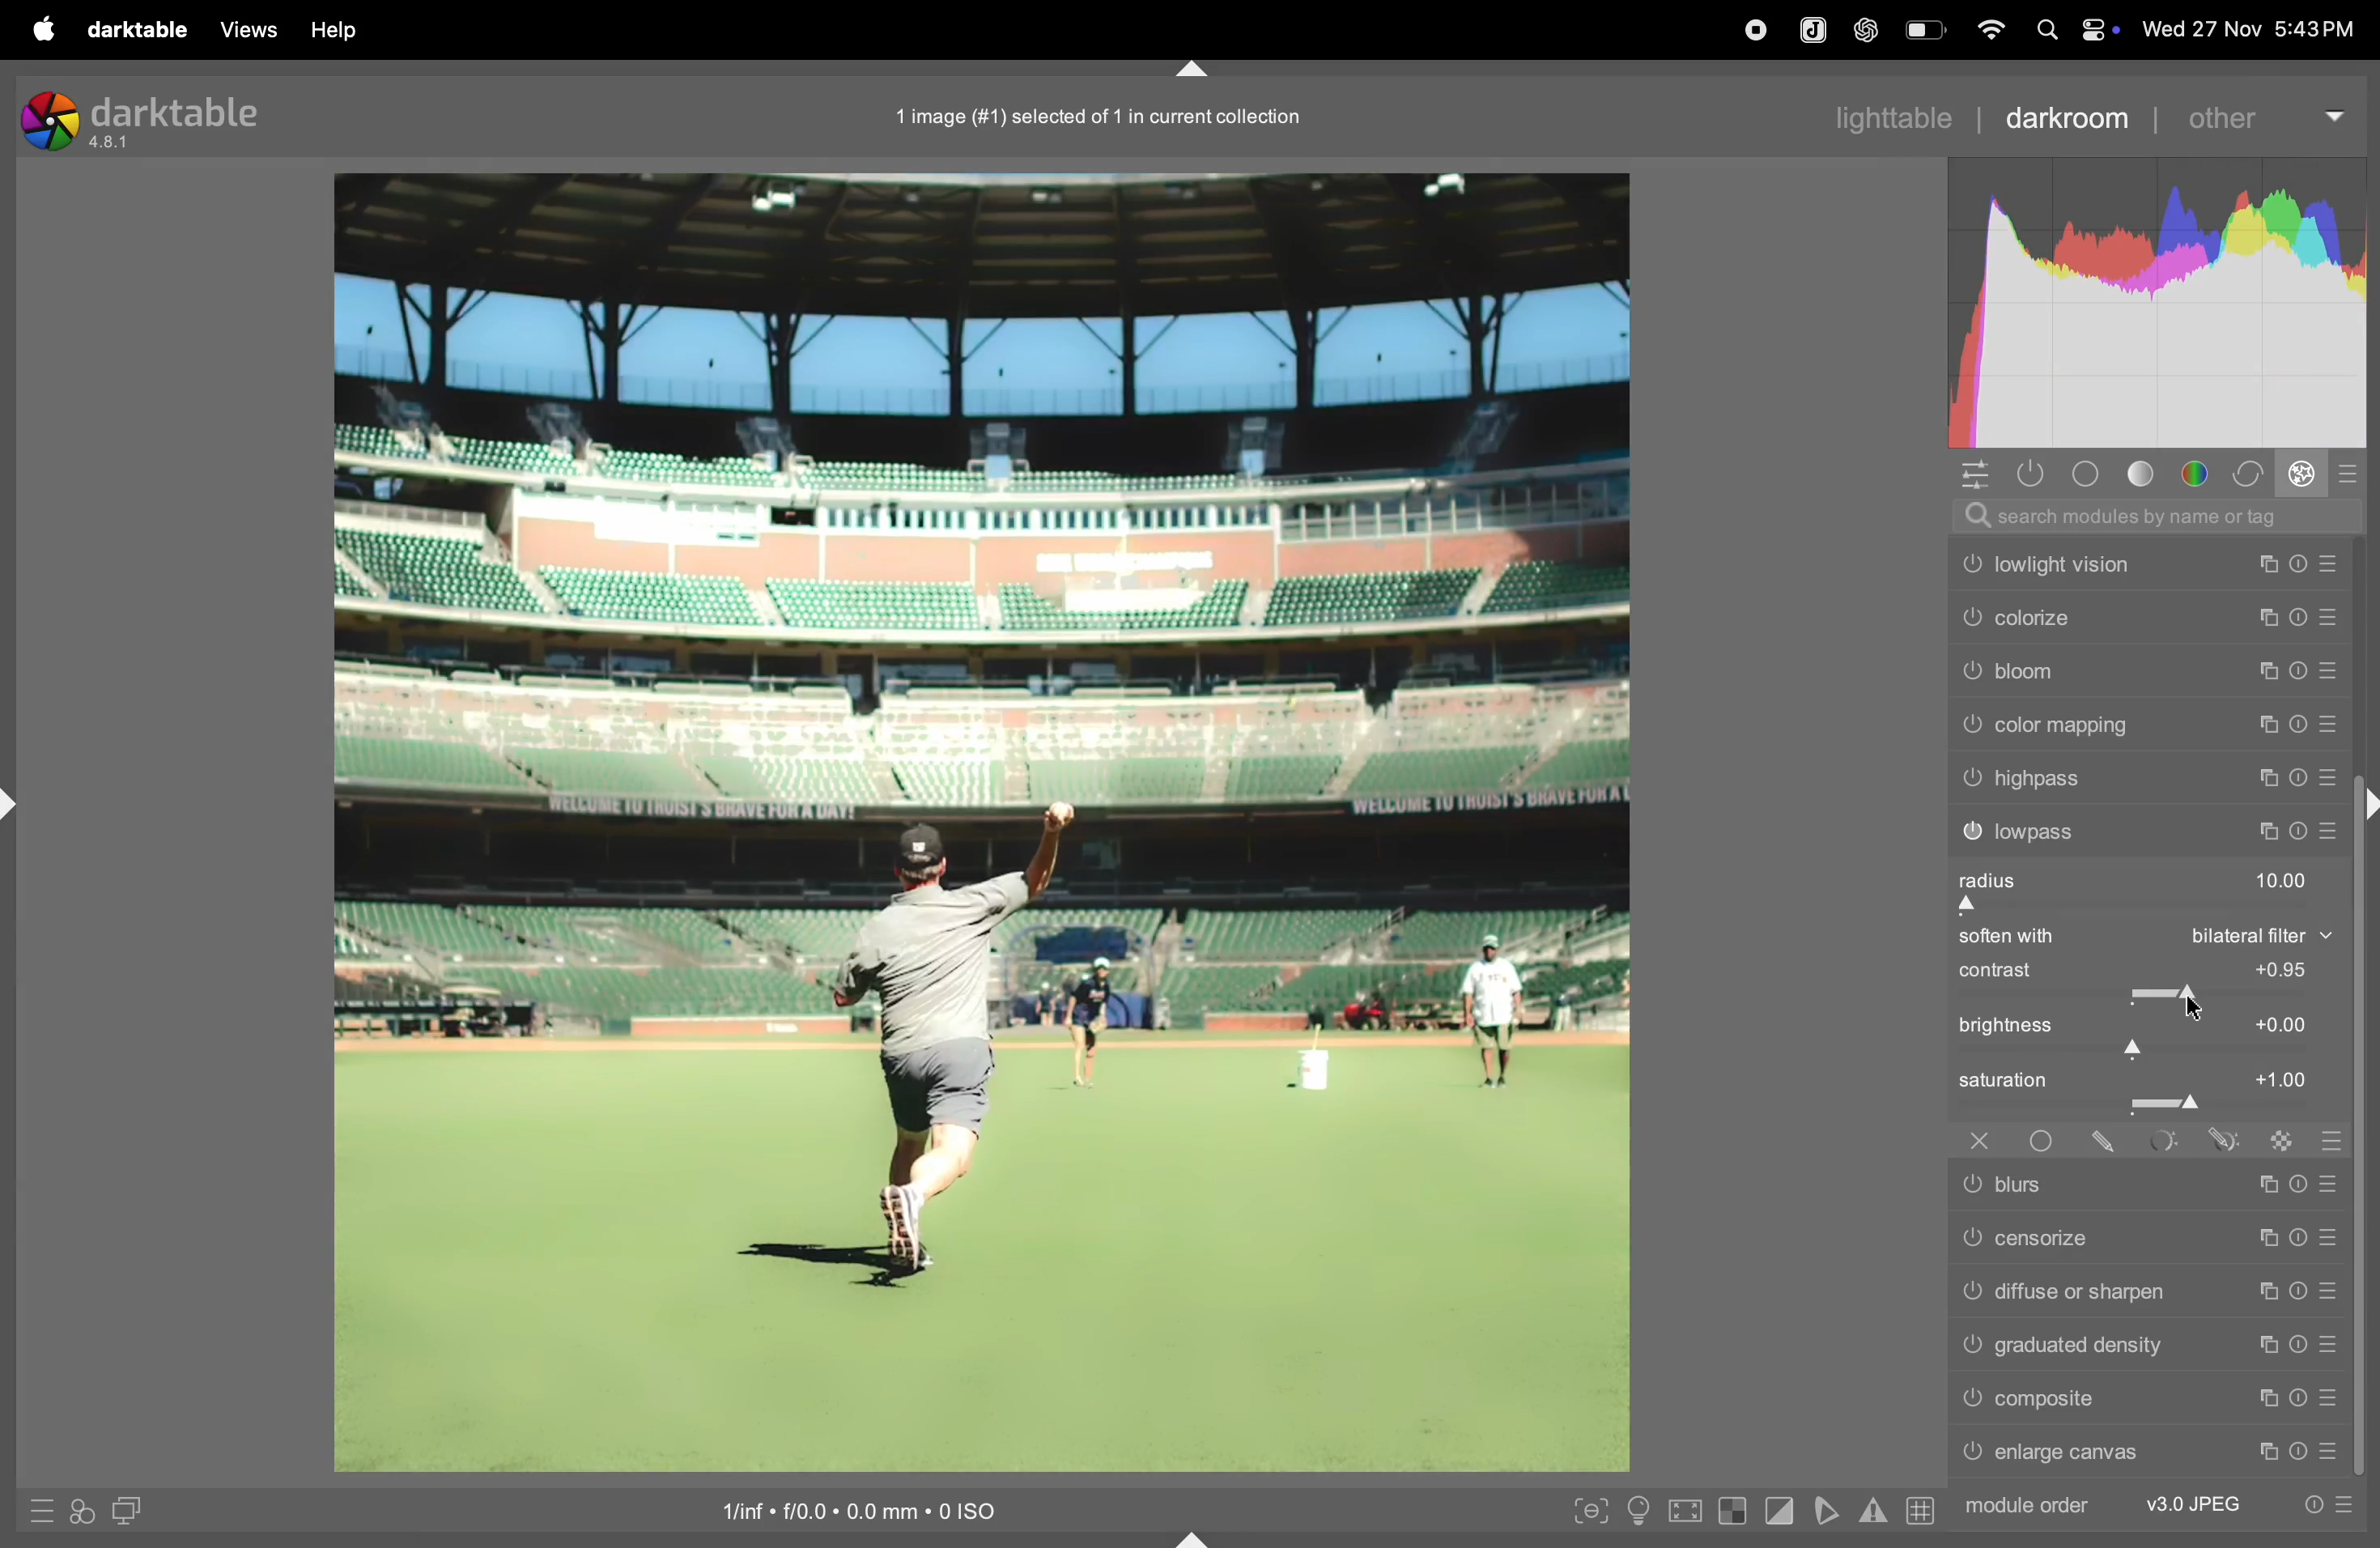 The image size is (2380, 1548). What do you see at coordinates (1968, 475) in the screenshot?
I see `quick acess panel` at bounding box center [1968, 475].